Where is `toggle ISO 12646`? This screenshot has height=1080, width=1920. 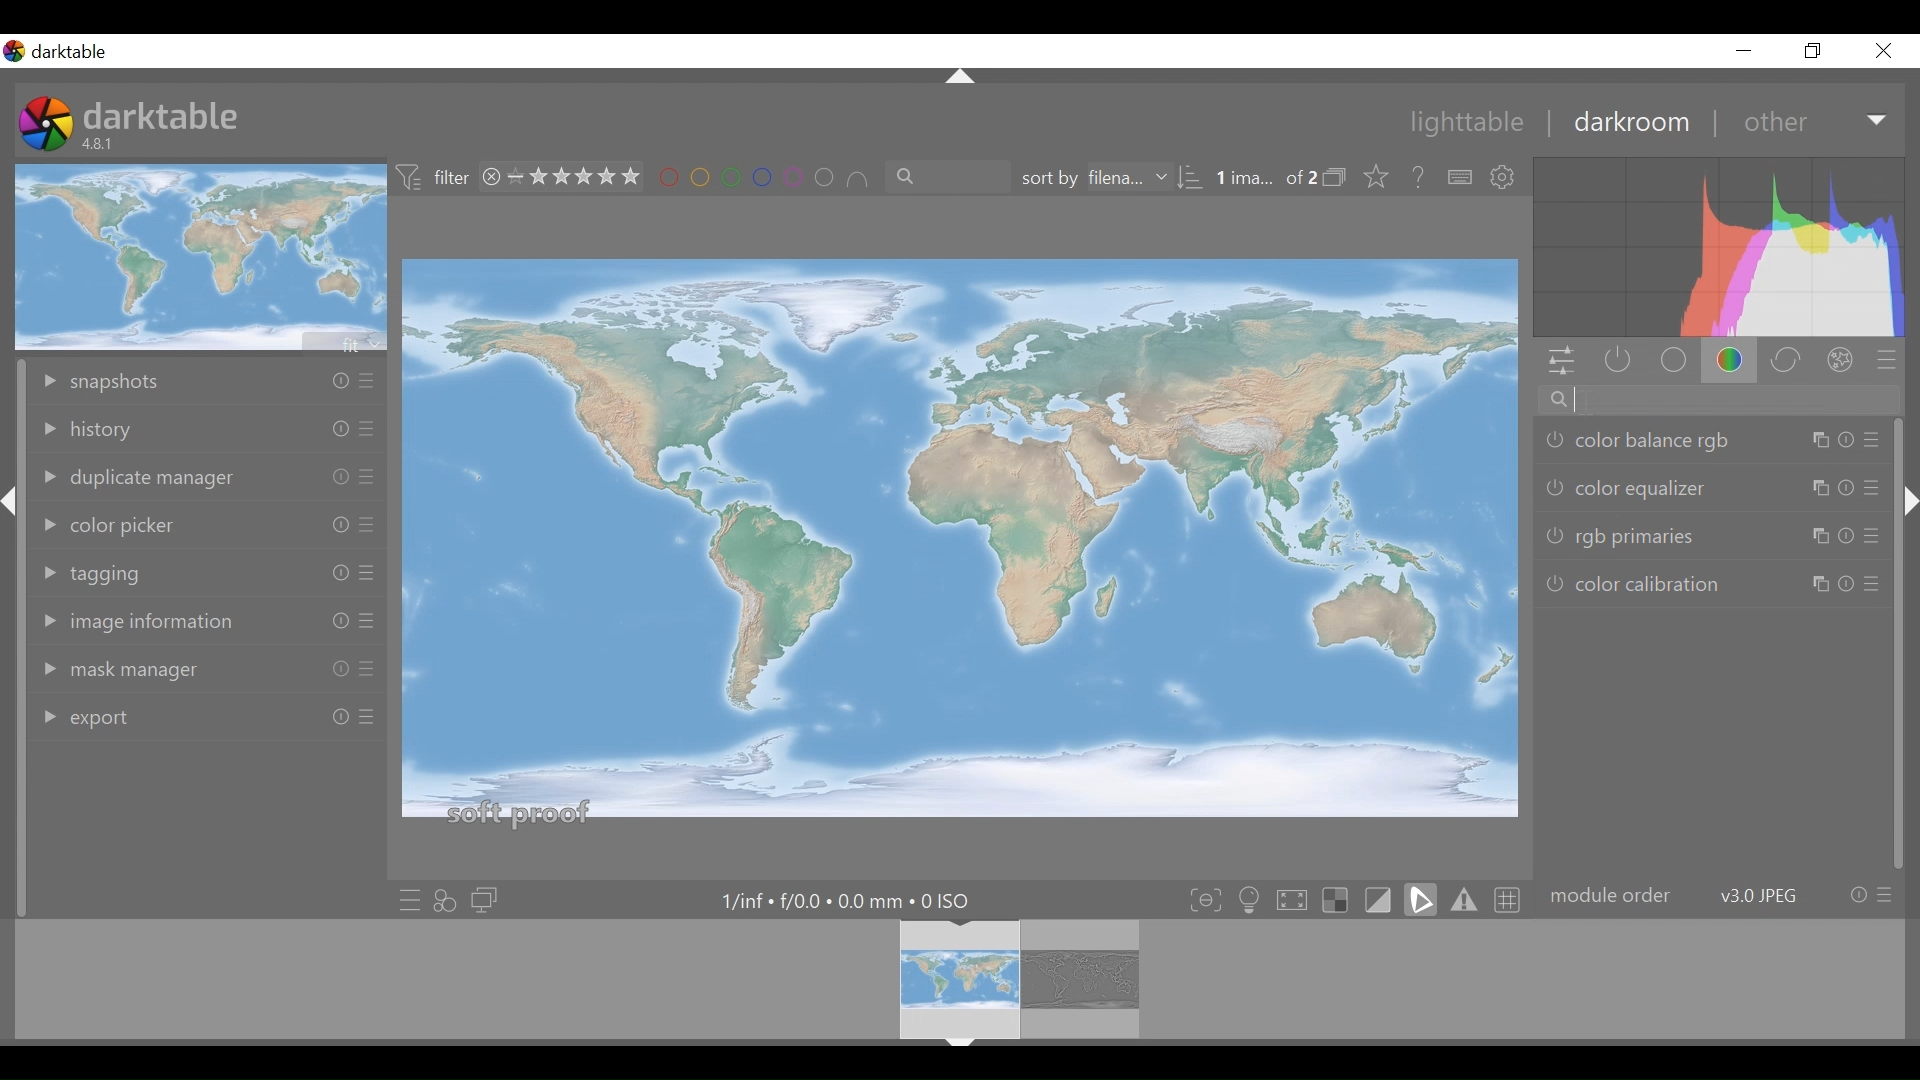 toggle ISO 12646 is located at coordinates (1250, 897).